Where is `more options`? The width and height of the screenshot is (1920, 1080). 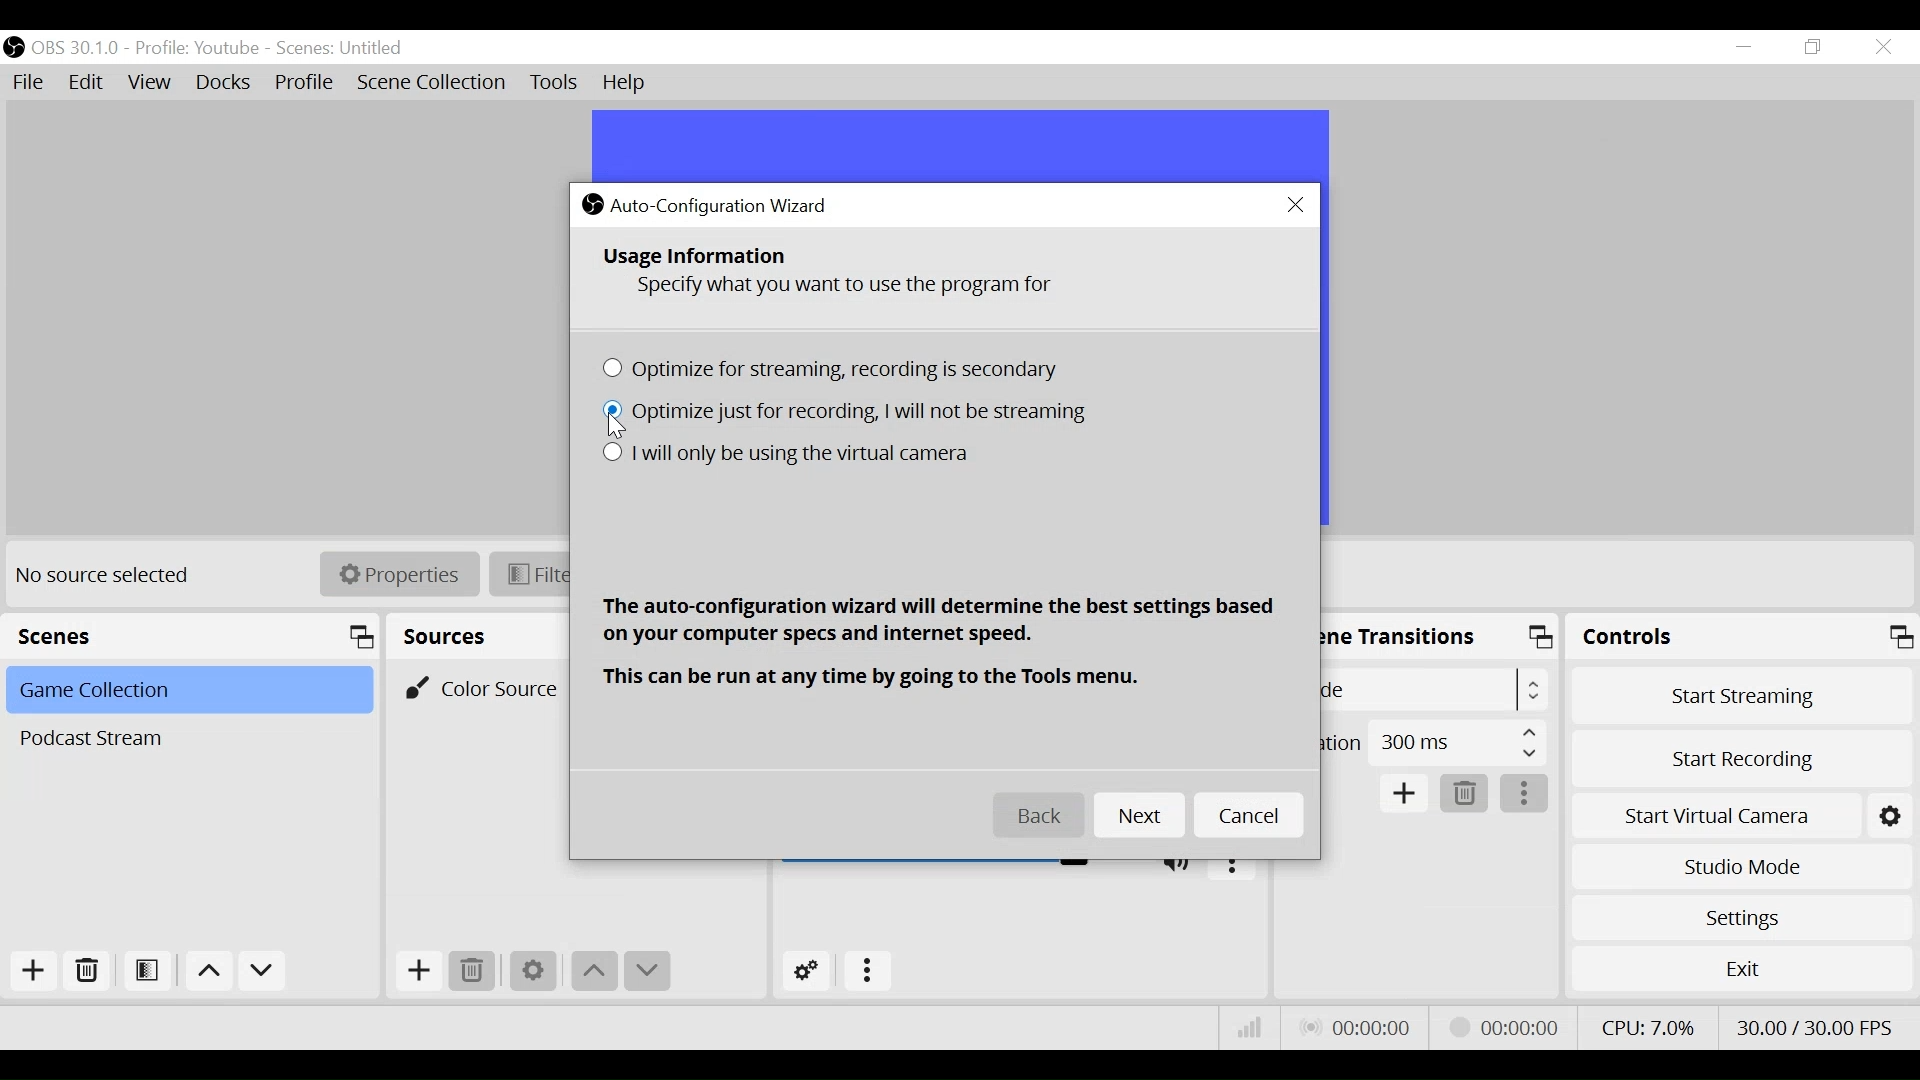 more options is located at coordinates (1525, 794).